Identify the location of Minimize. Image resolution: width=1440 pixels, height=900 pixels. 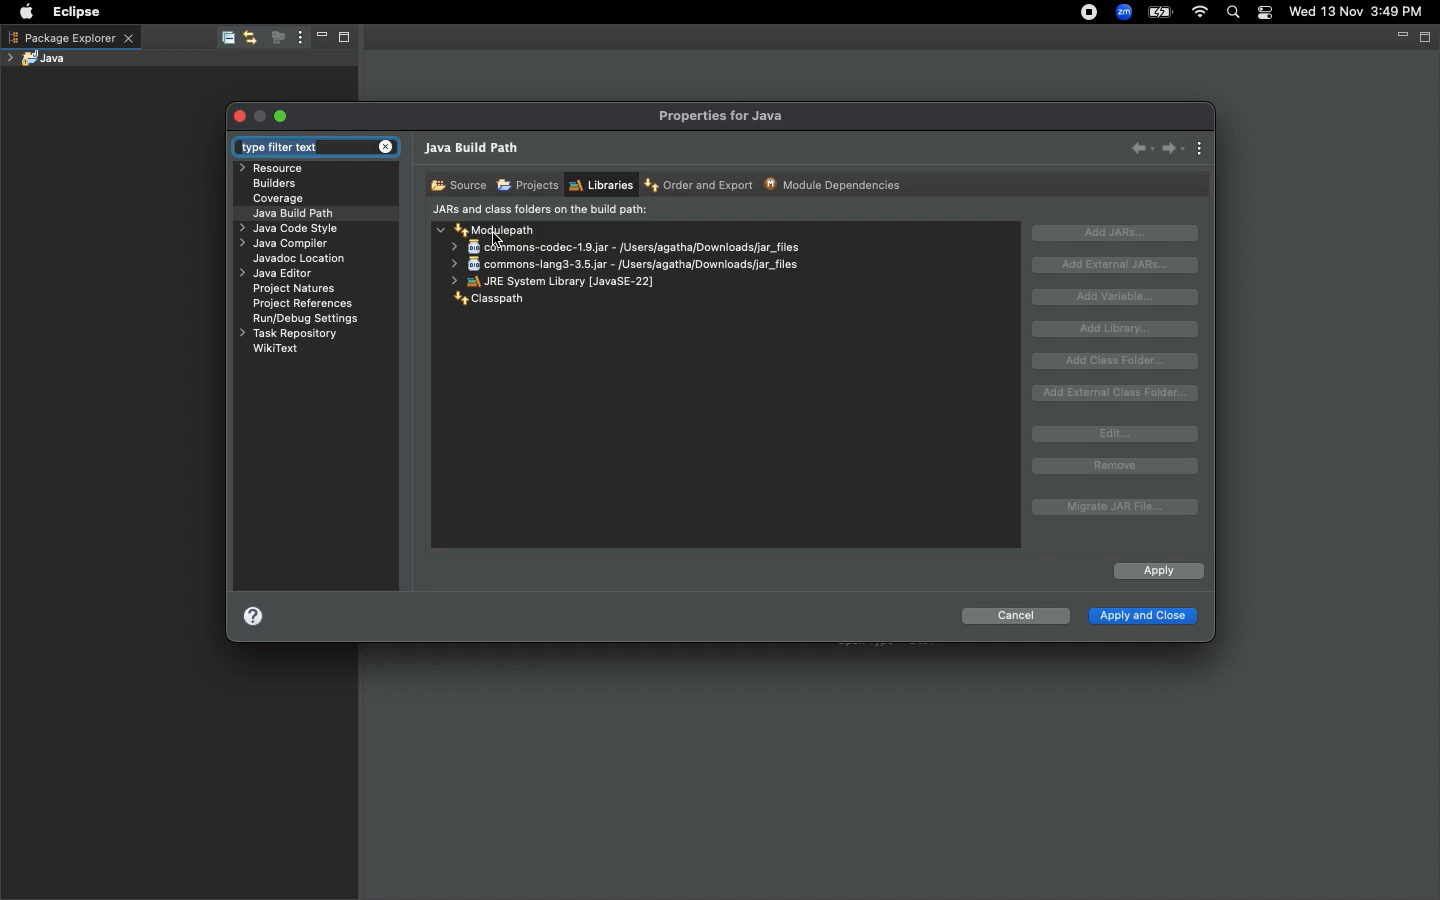
(320, 38).